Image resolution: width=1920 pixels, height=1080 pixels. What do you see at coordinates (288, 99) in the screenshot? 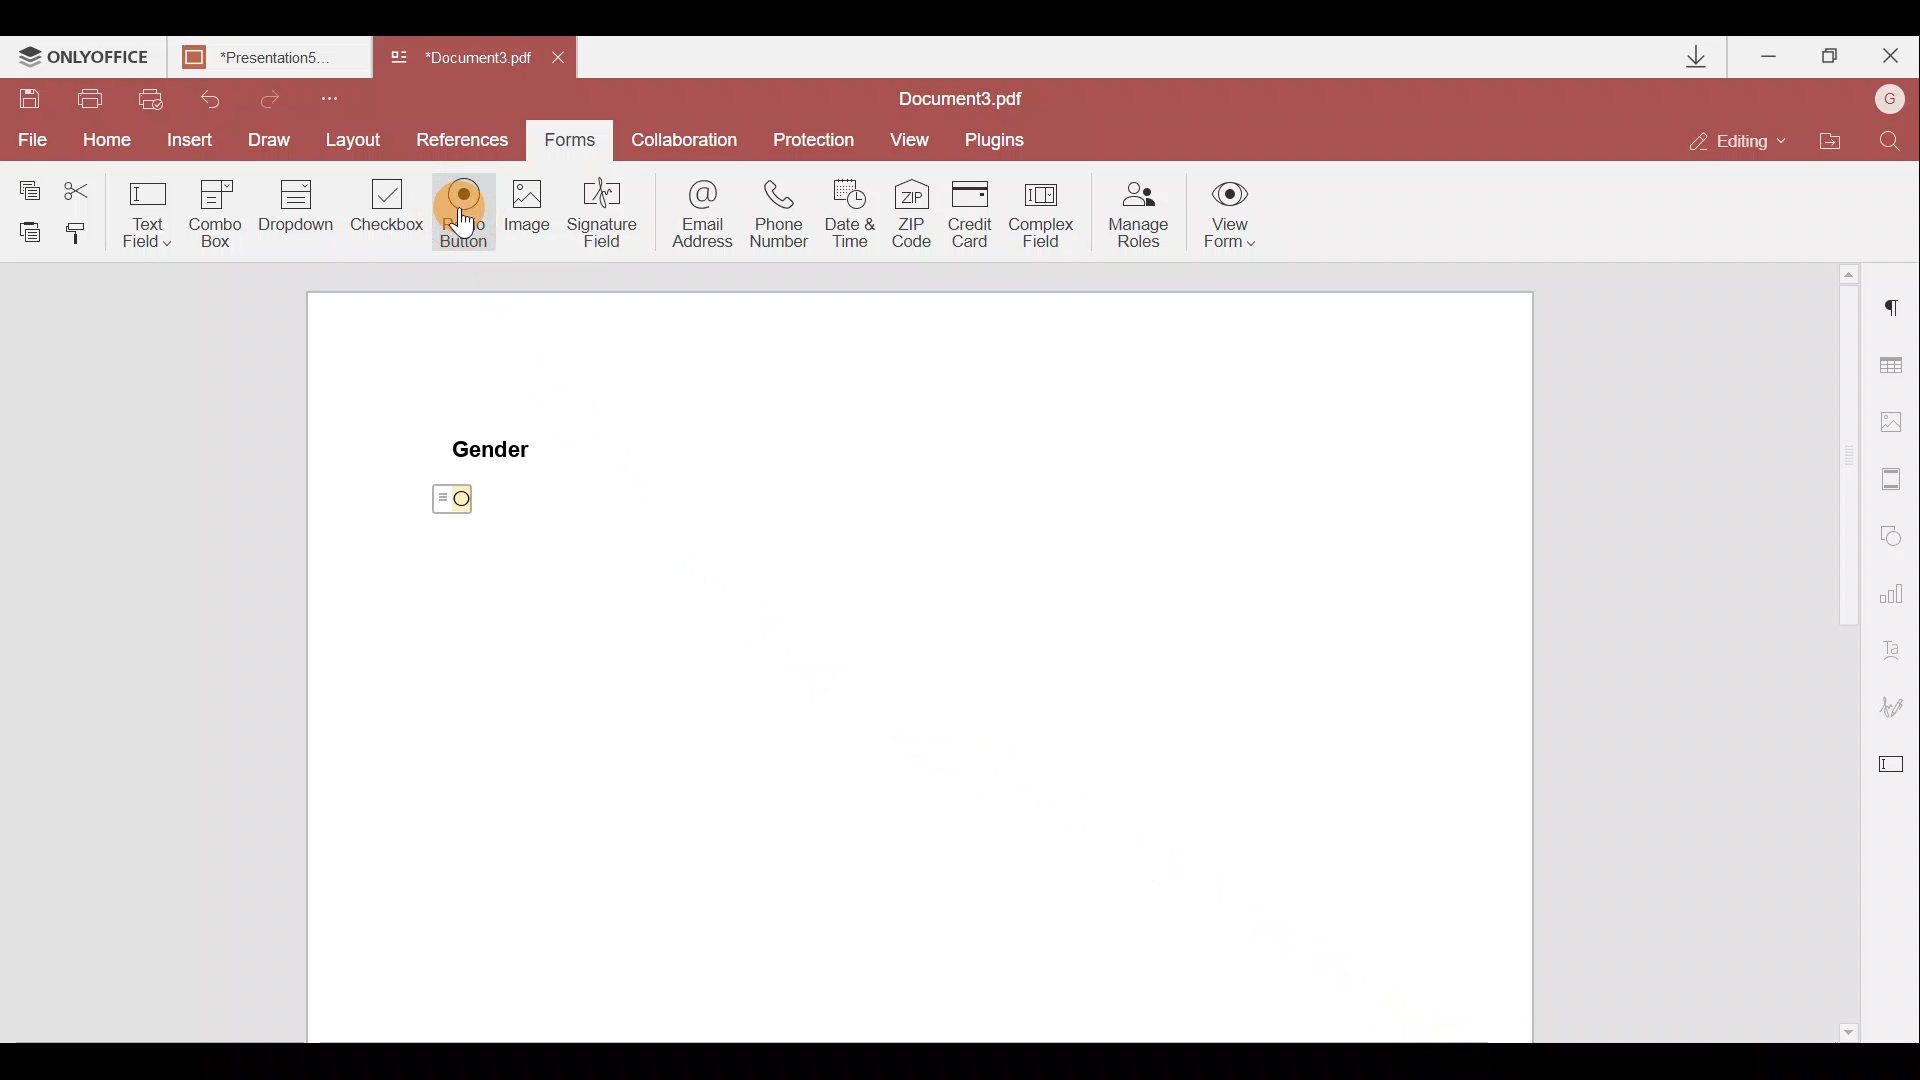
I see `Redo` at bounding box center [288, 99].